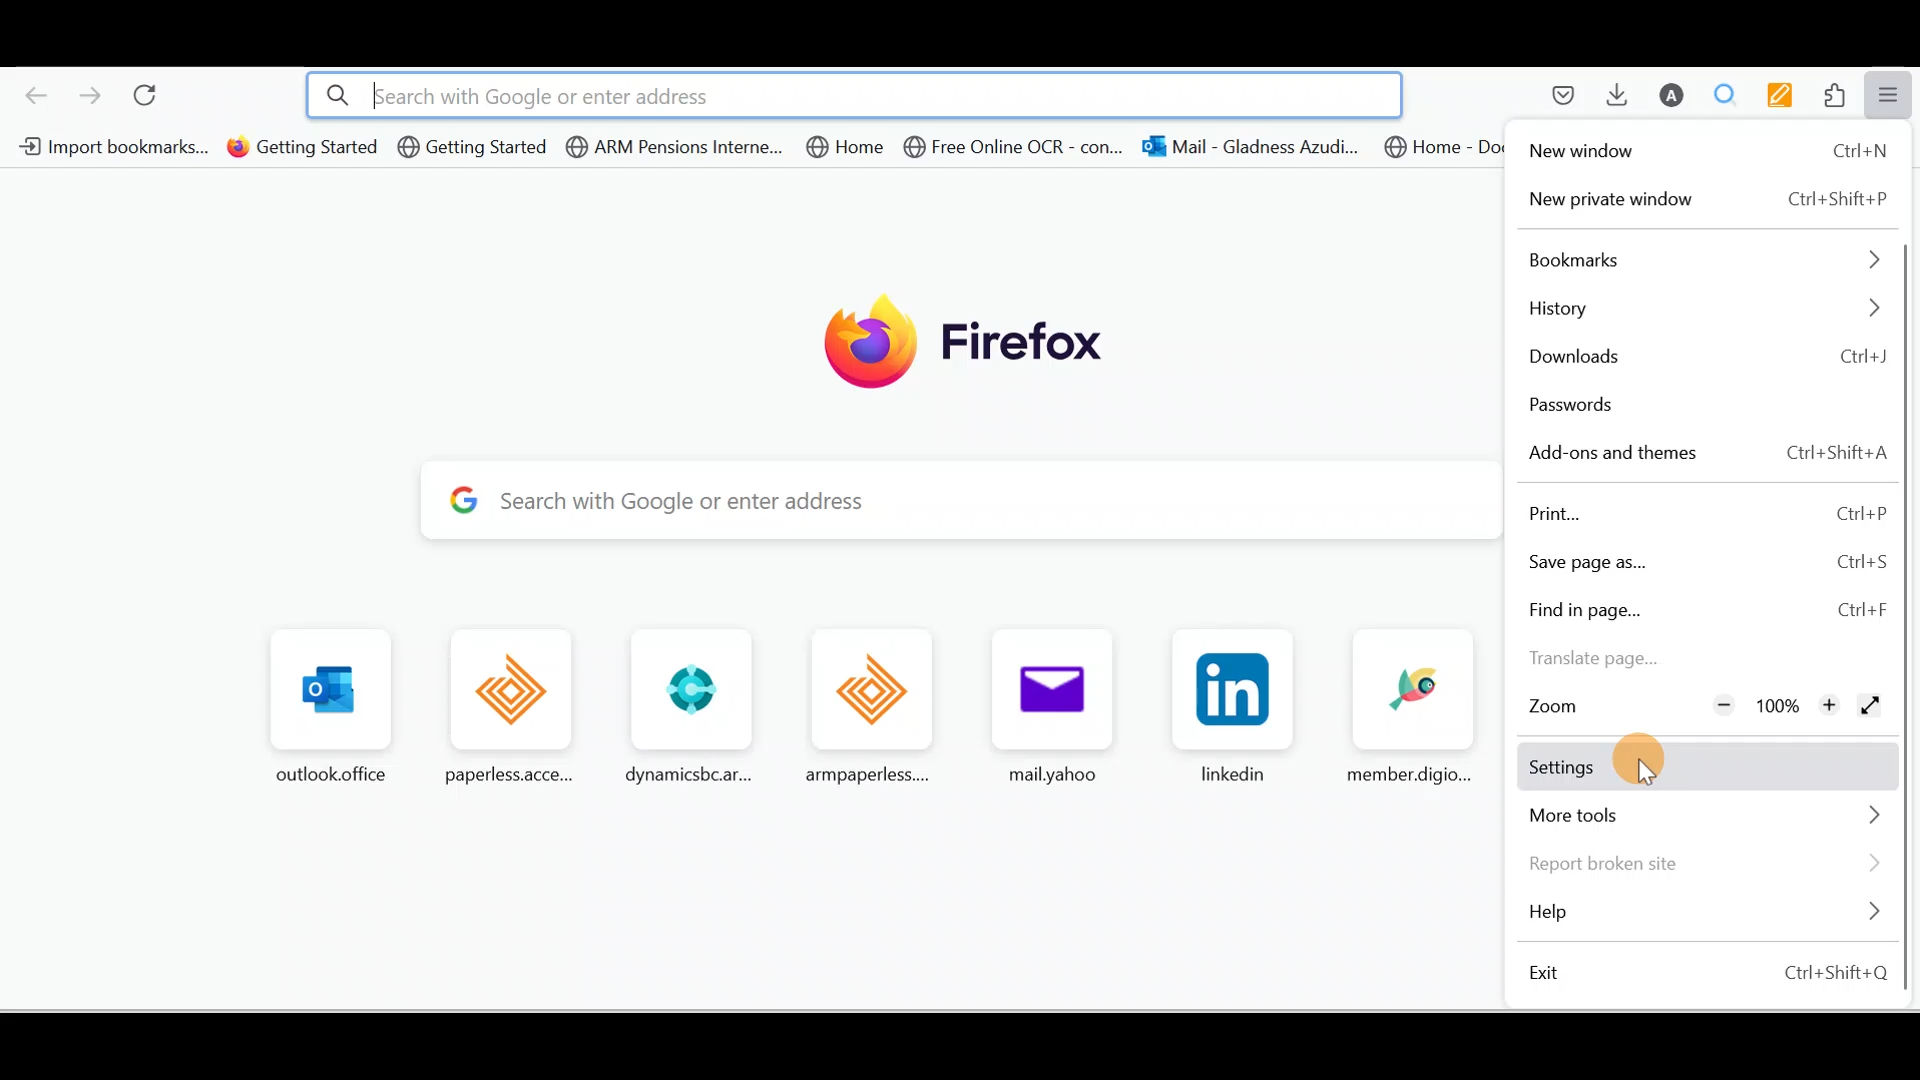 The image size is (1920, 1080). What do you see at coordinates (962, 345) in the screenshot?
I see `Firefox logo` at bounding box center [962, 345].